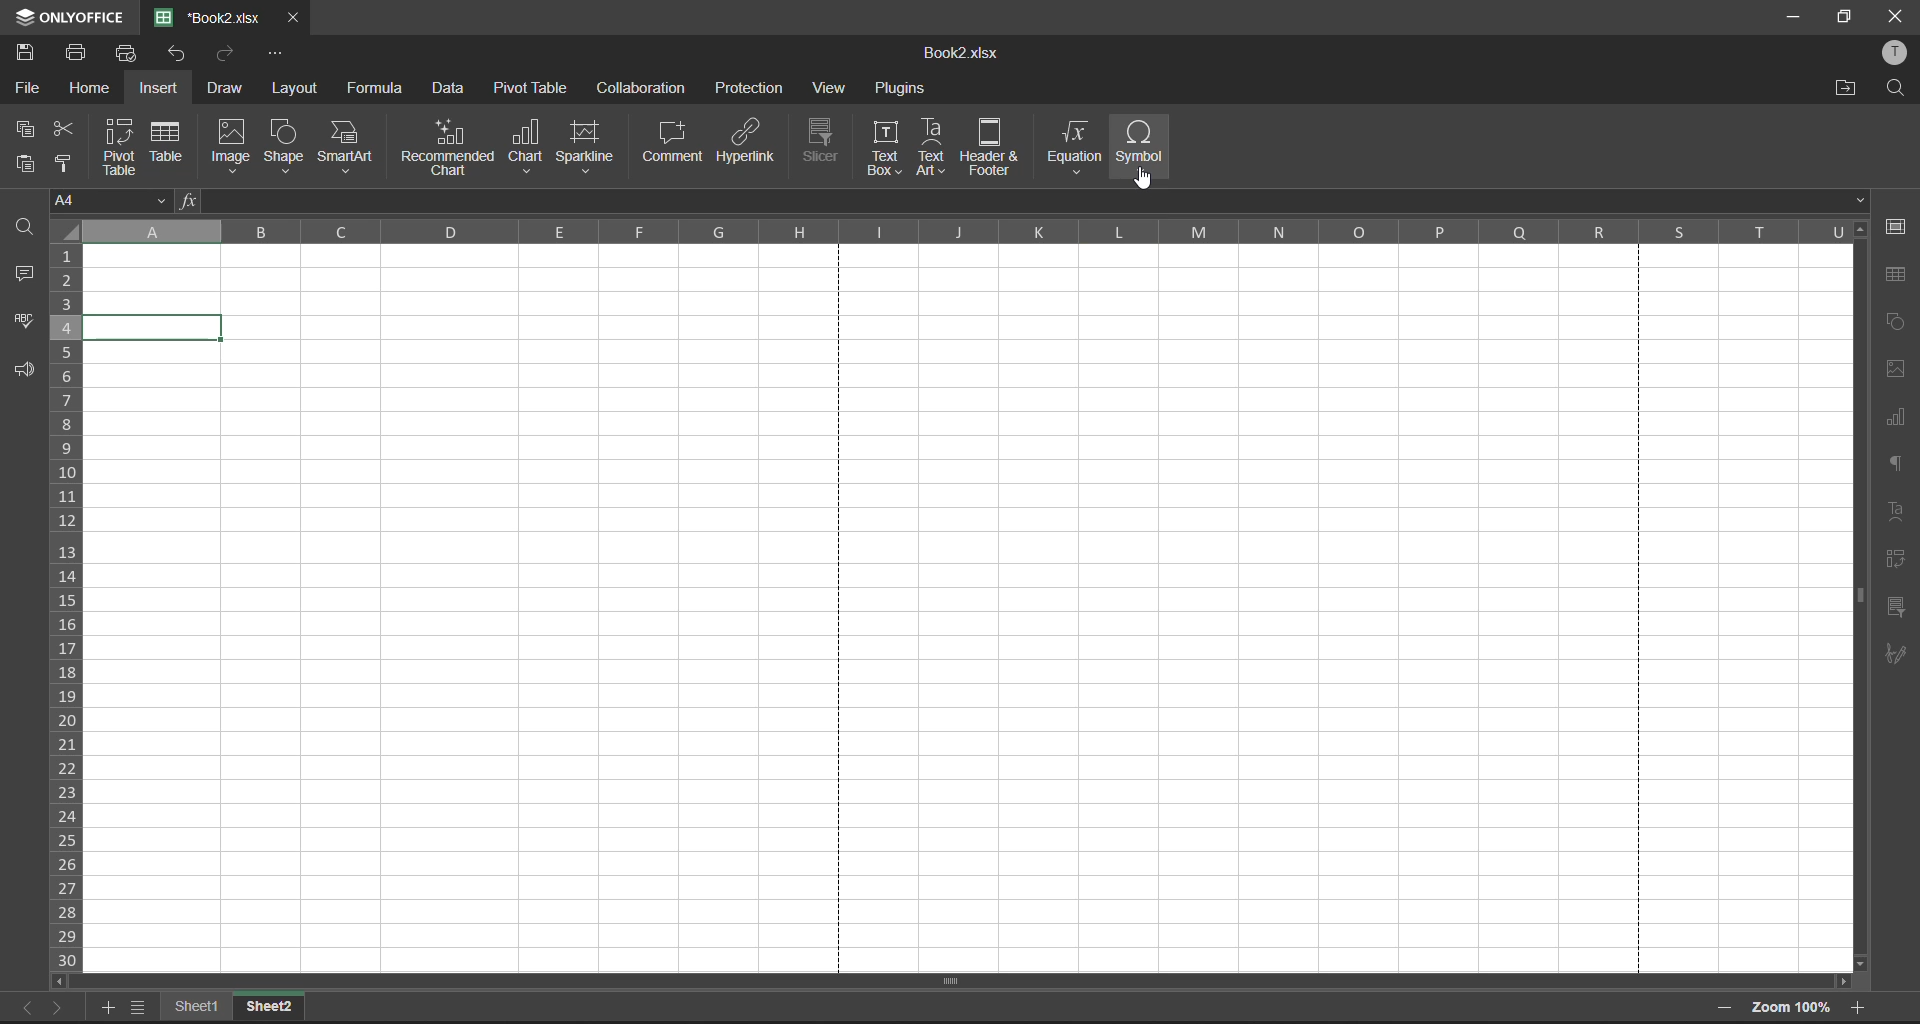 The width and height of the screenshot is (1920, 1024). I want to click on Sheet2, so click(268, 1006).